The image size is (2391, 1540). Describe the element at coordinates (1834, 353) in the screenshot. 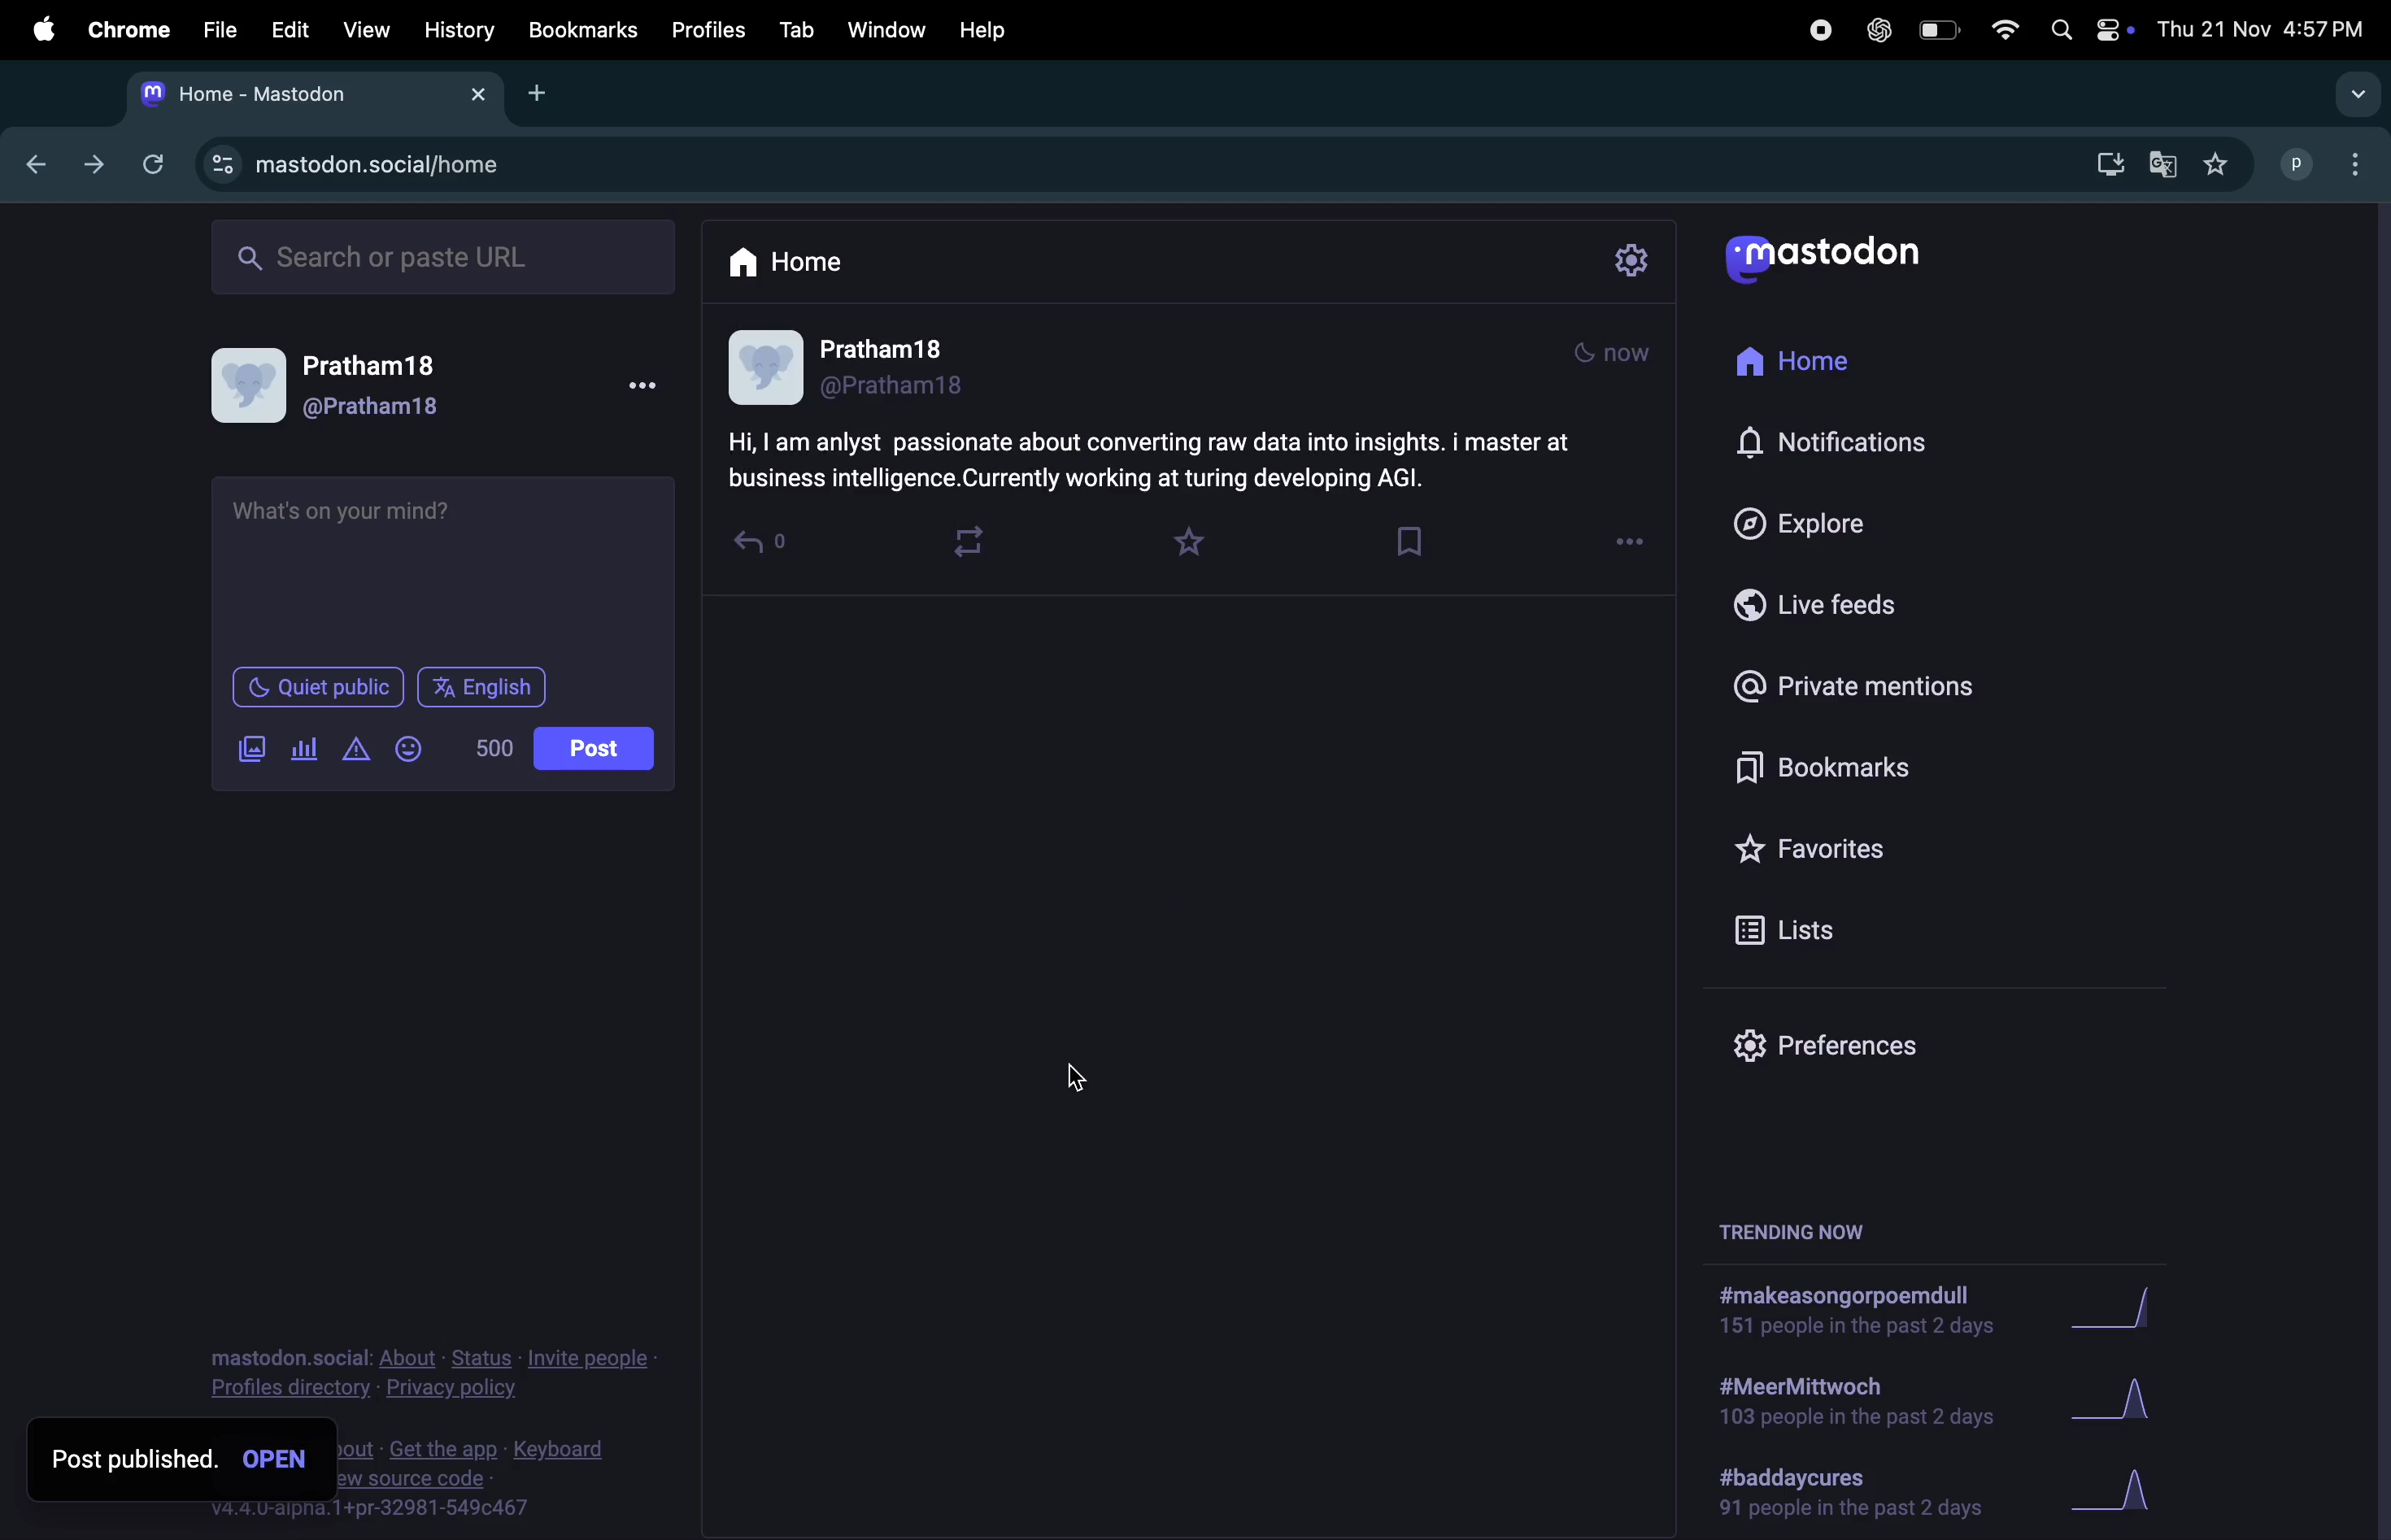

I see `home` at that location.